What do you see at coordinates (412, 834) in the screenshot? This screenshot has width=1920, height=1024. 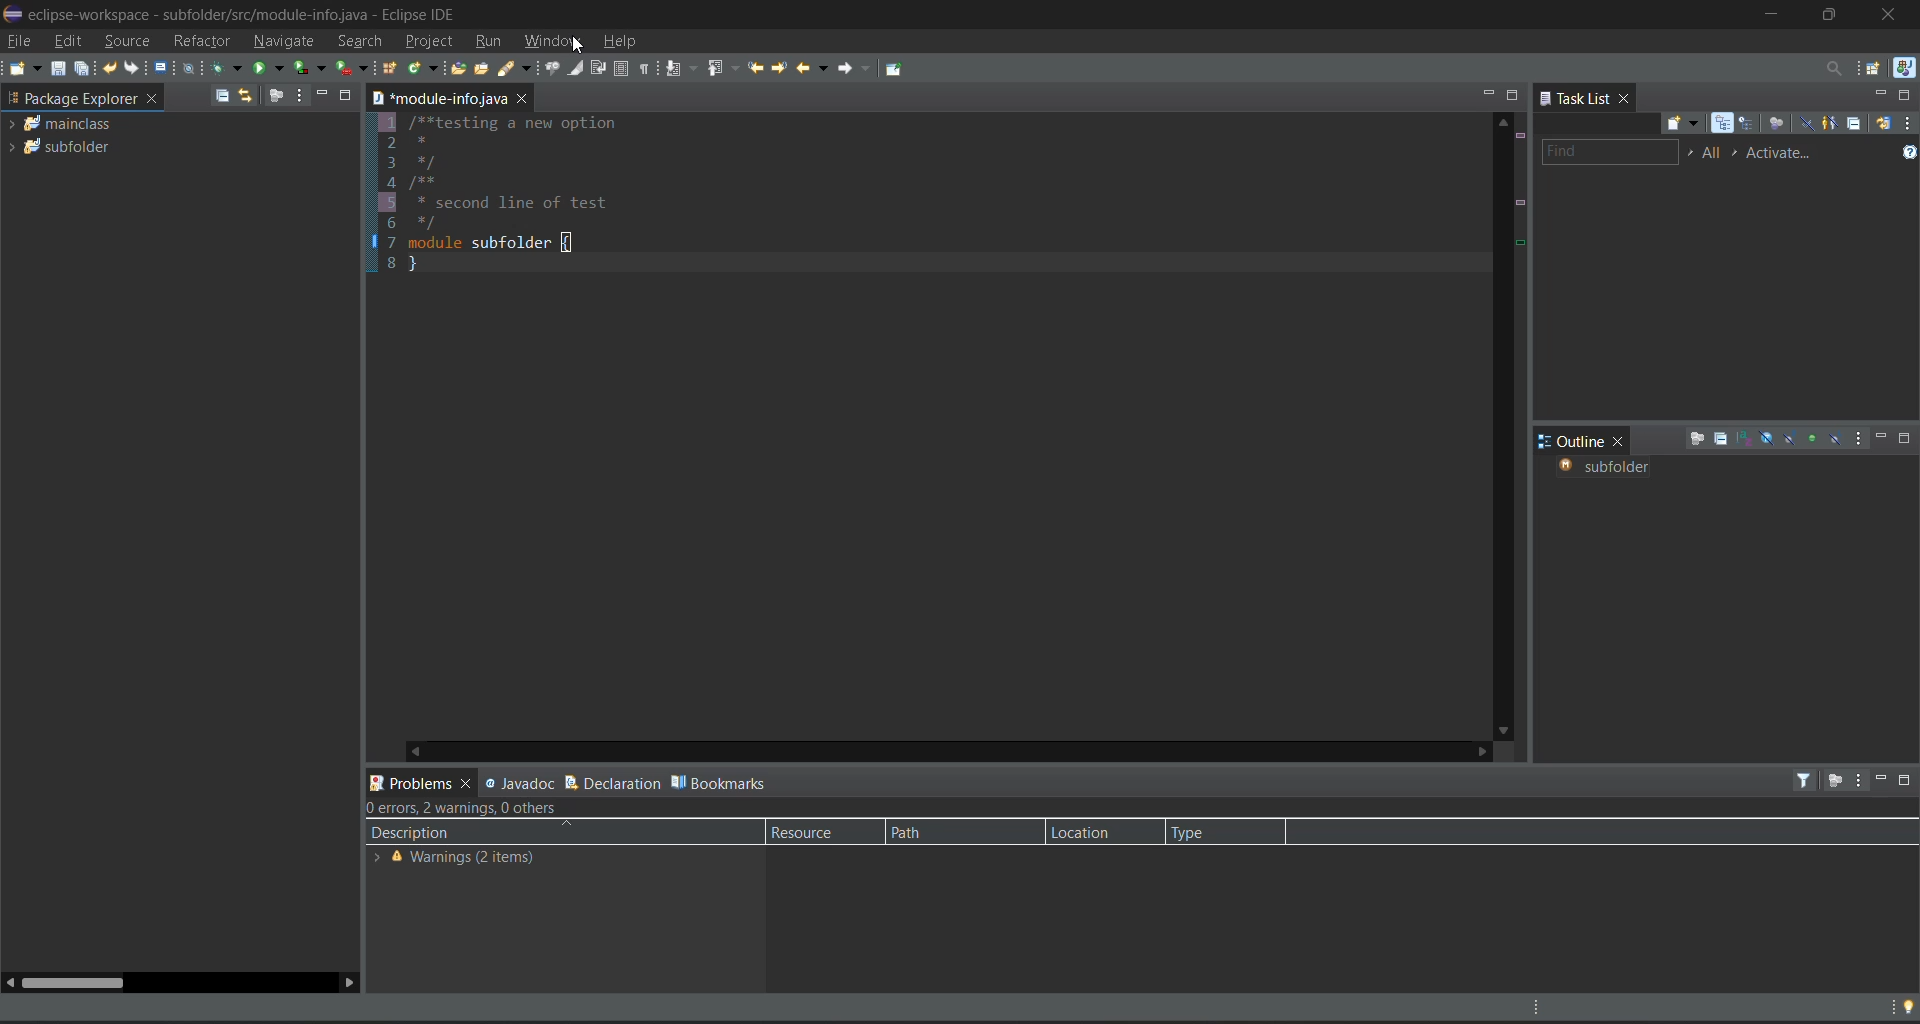 I see `description` at bounding box center [412, 834].